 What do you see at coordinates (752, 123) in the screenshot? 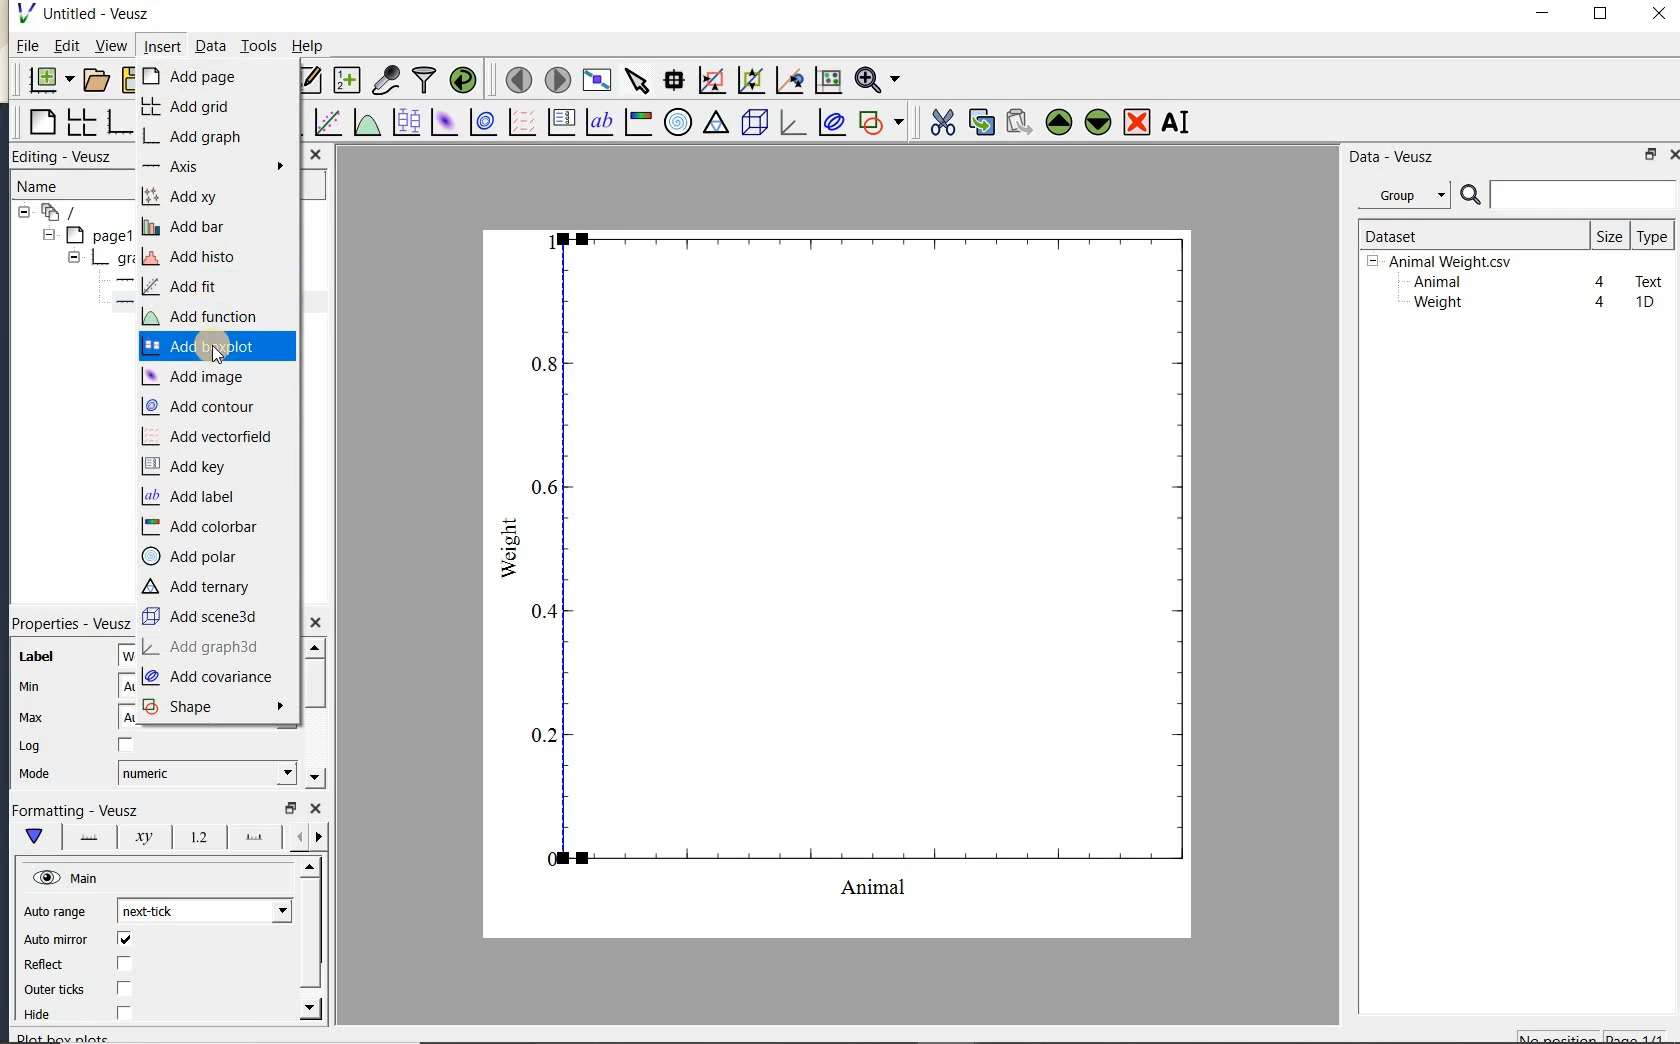
I see `3d scene` at bounding box center [752, 123].